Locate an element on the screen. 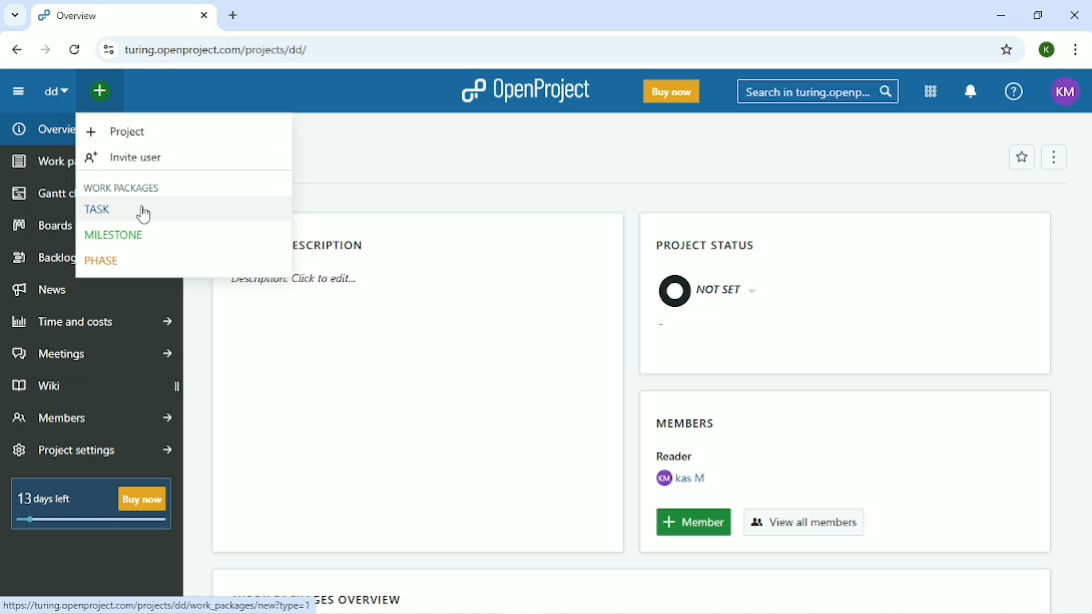 This screenshot has width=1092, height=614. dd is located at coordinates (57, 92).